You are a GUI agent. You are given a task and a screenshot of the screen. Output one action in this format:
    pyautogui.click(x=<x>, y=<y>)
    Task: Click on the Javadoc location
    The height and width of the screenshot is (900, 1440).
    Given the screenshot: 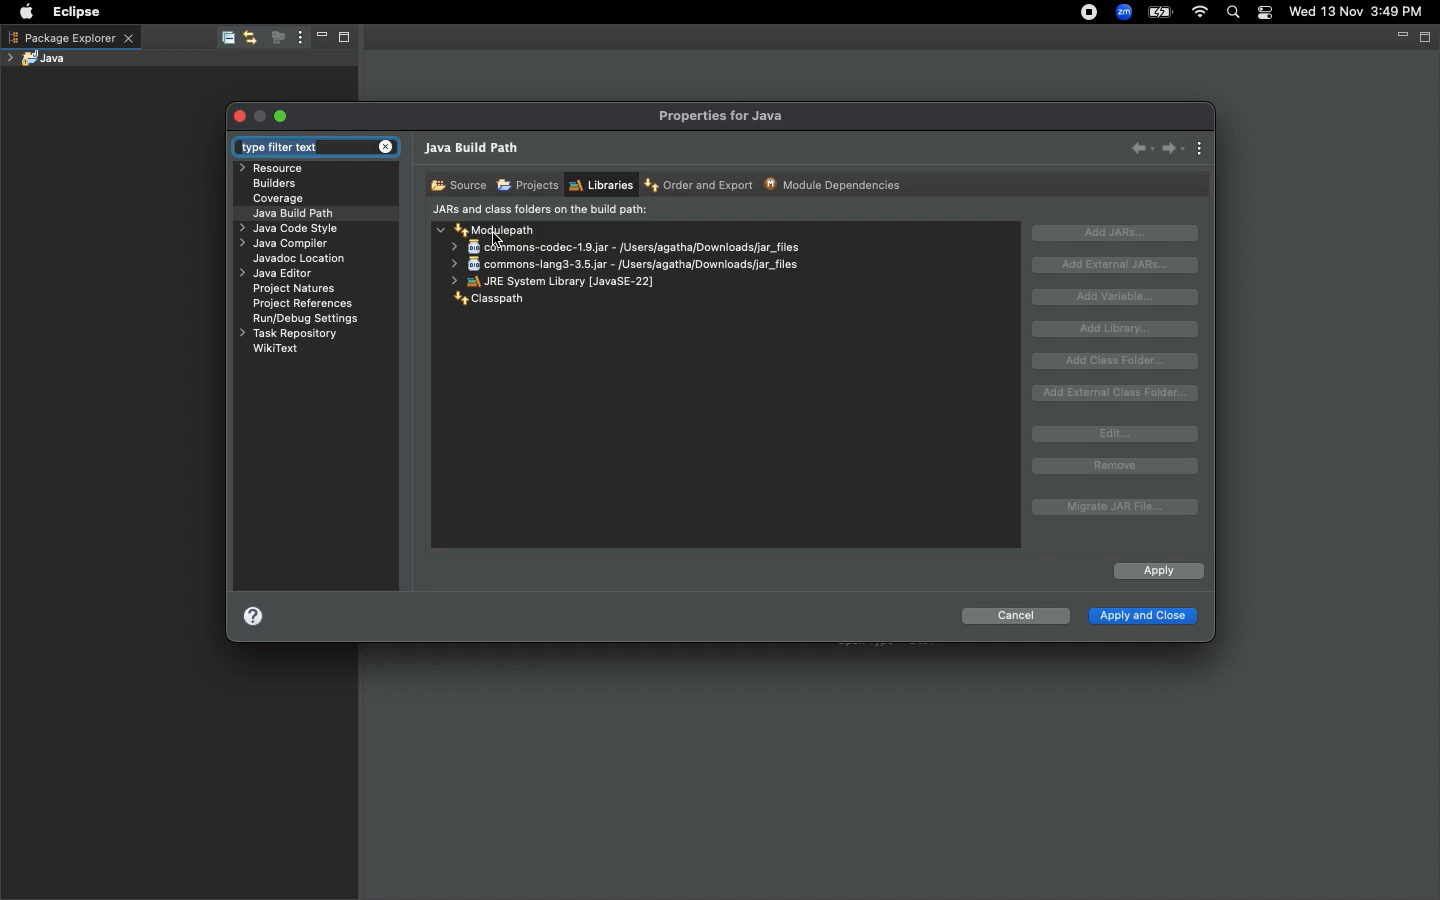 What is the action you would take?
    pyautogui.click(x=301, y=260)
    